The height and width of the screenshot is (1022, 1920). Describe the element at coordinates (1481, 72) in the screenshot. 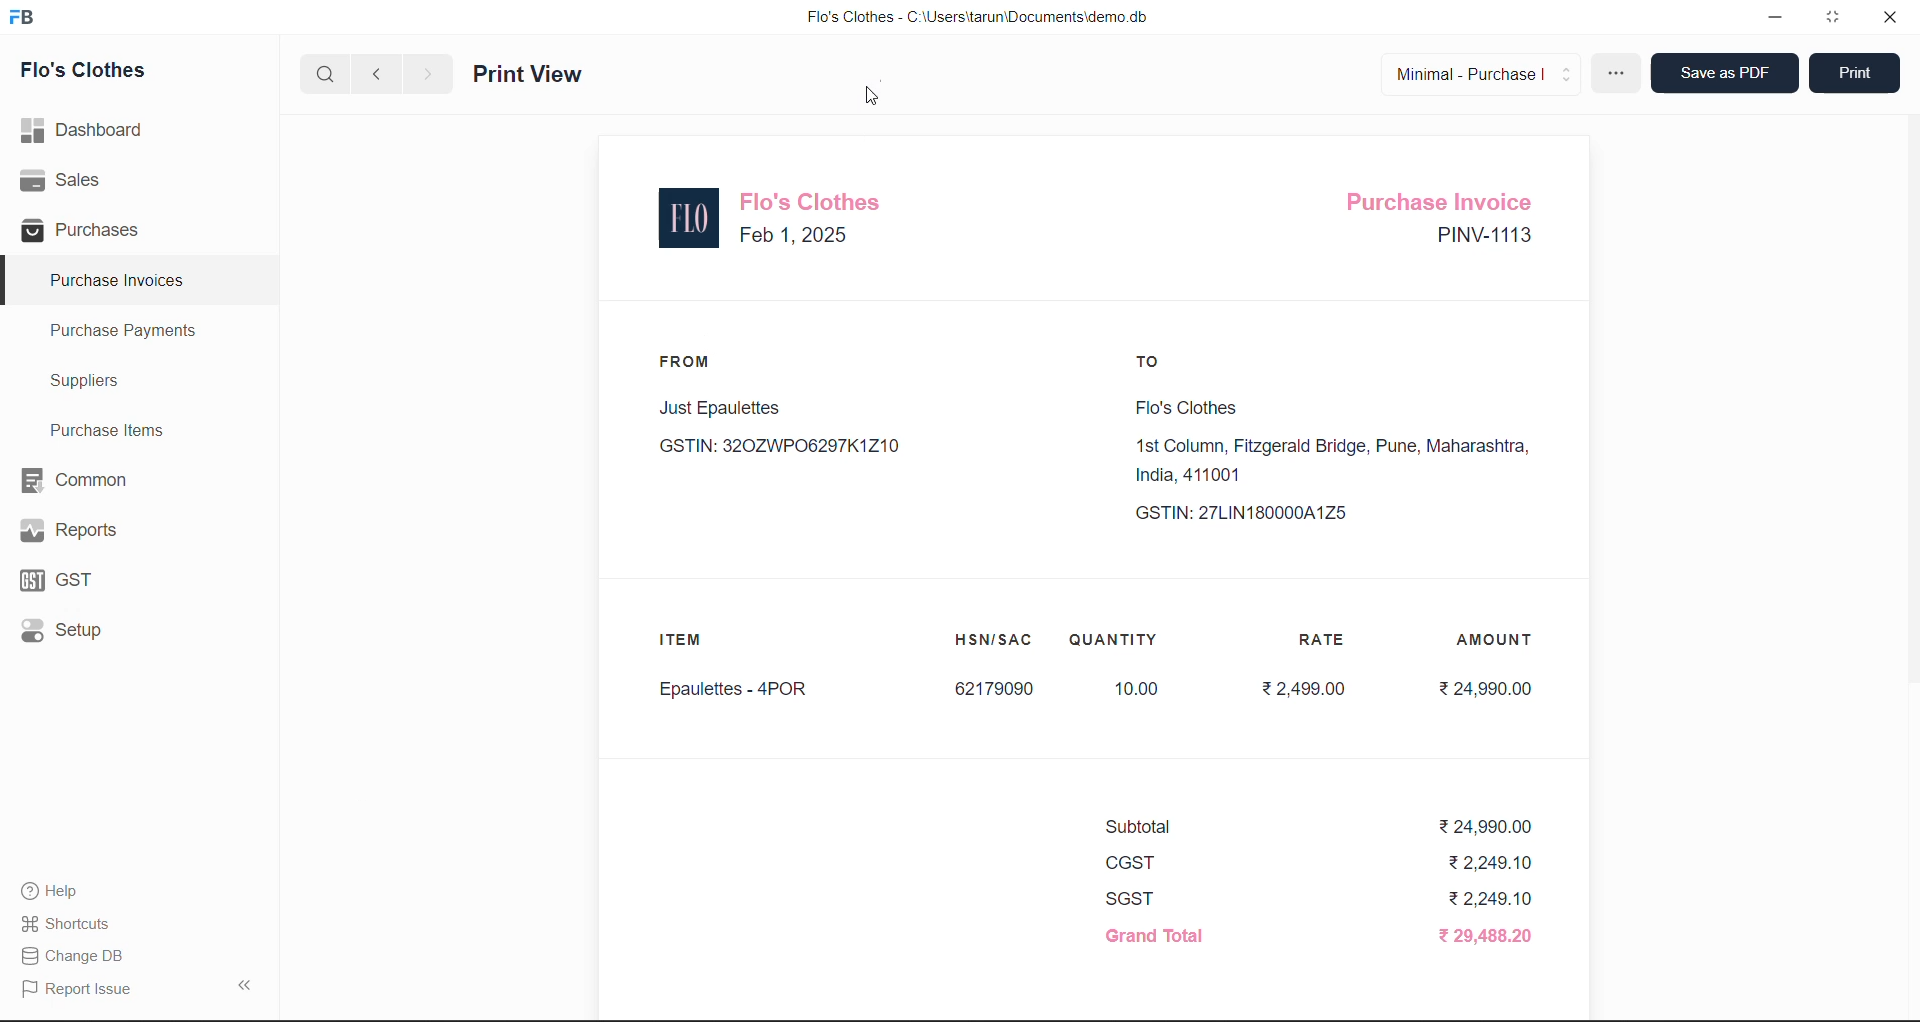

I see `Minimal - Purchase |` at that location.